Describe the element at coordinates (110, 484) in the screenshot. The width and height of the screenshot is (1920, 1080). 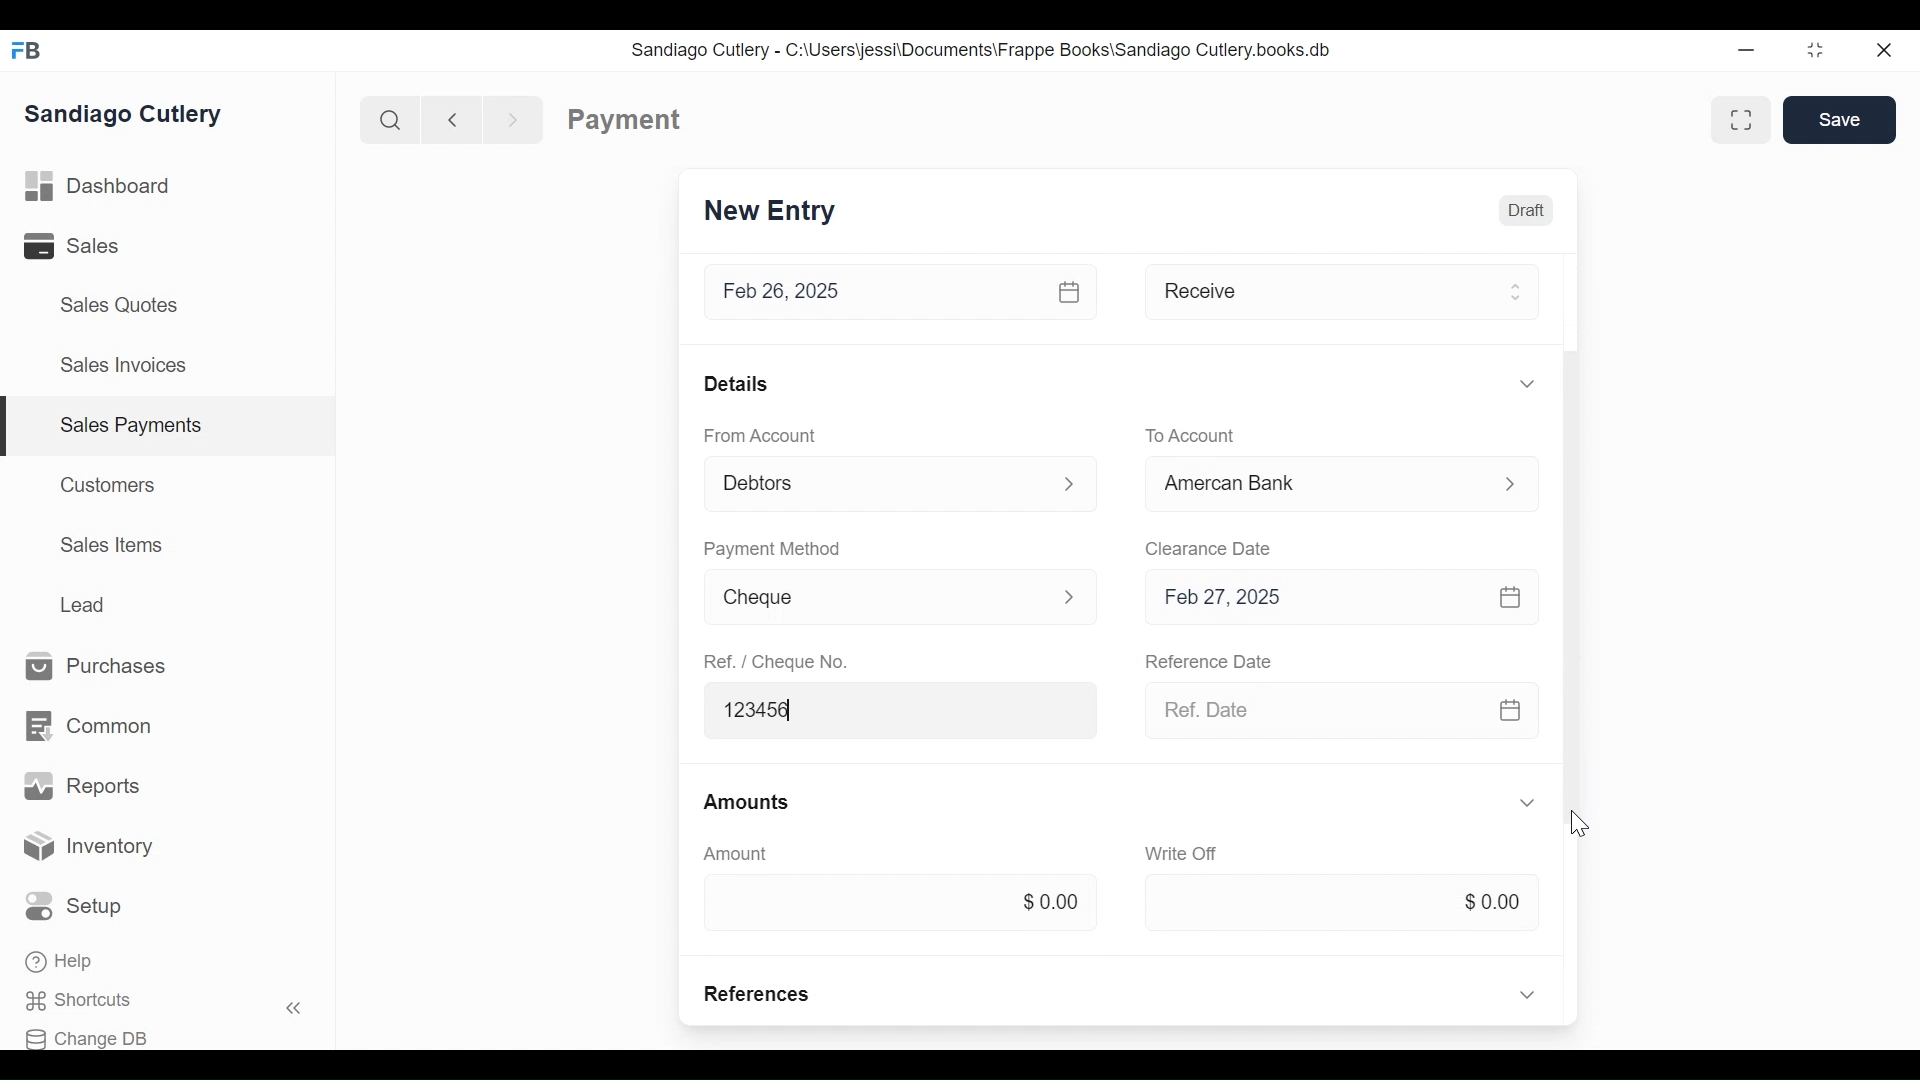
I see `Customers` at that location.